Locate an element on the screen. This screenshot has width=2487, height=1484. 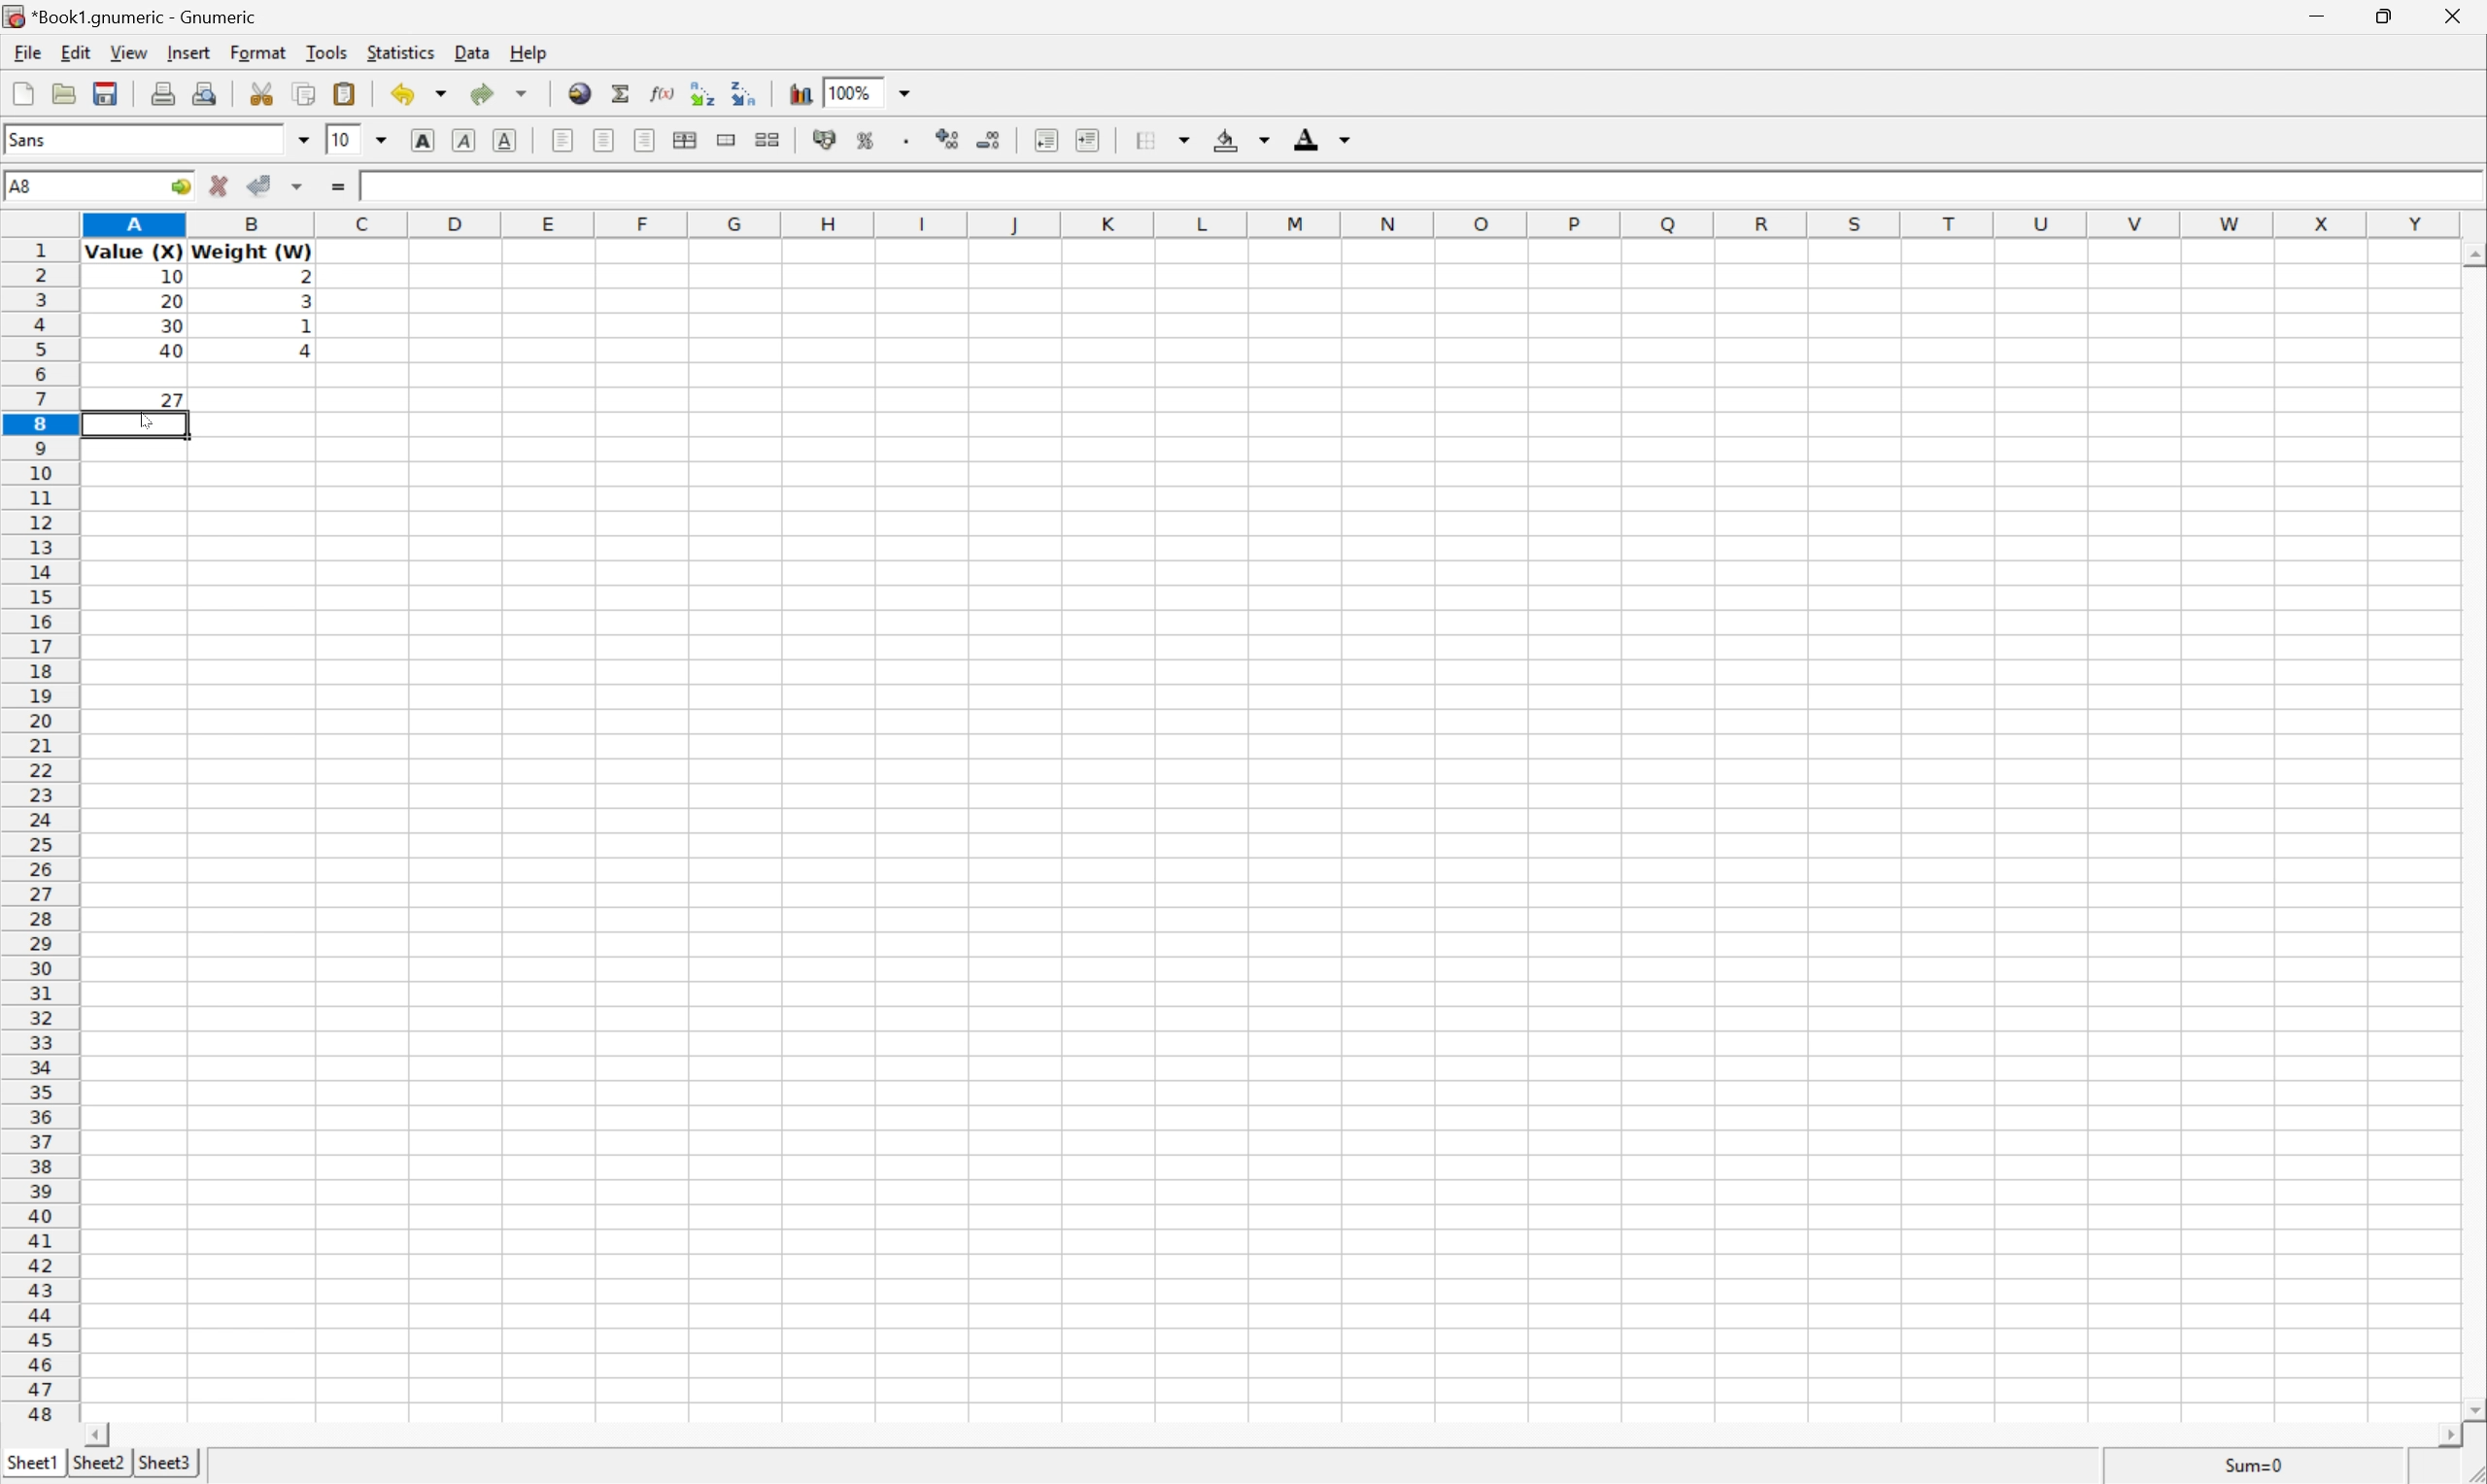
A7 is located at coordinates (19, 183).